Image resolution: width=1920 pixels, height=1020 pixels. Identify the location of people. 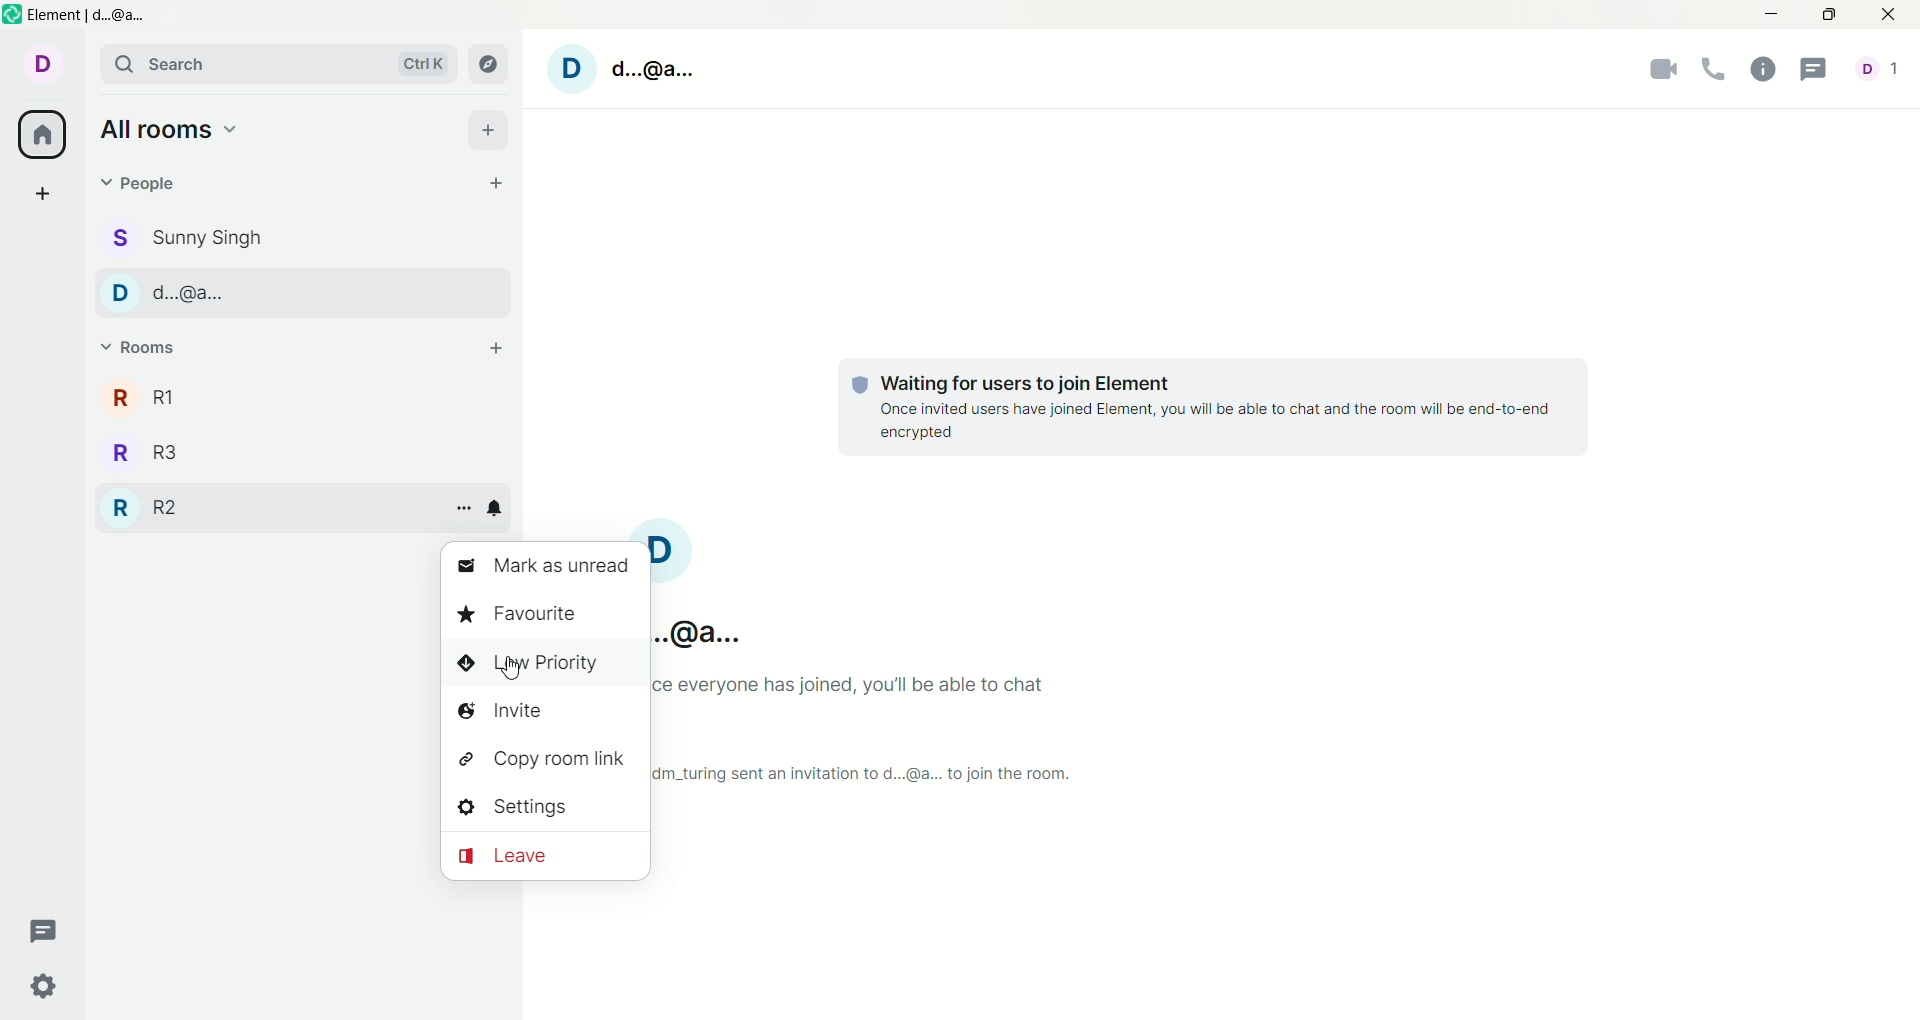
(147, 184).